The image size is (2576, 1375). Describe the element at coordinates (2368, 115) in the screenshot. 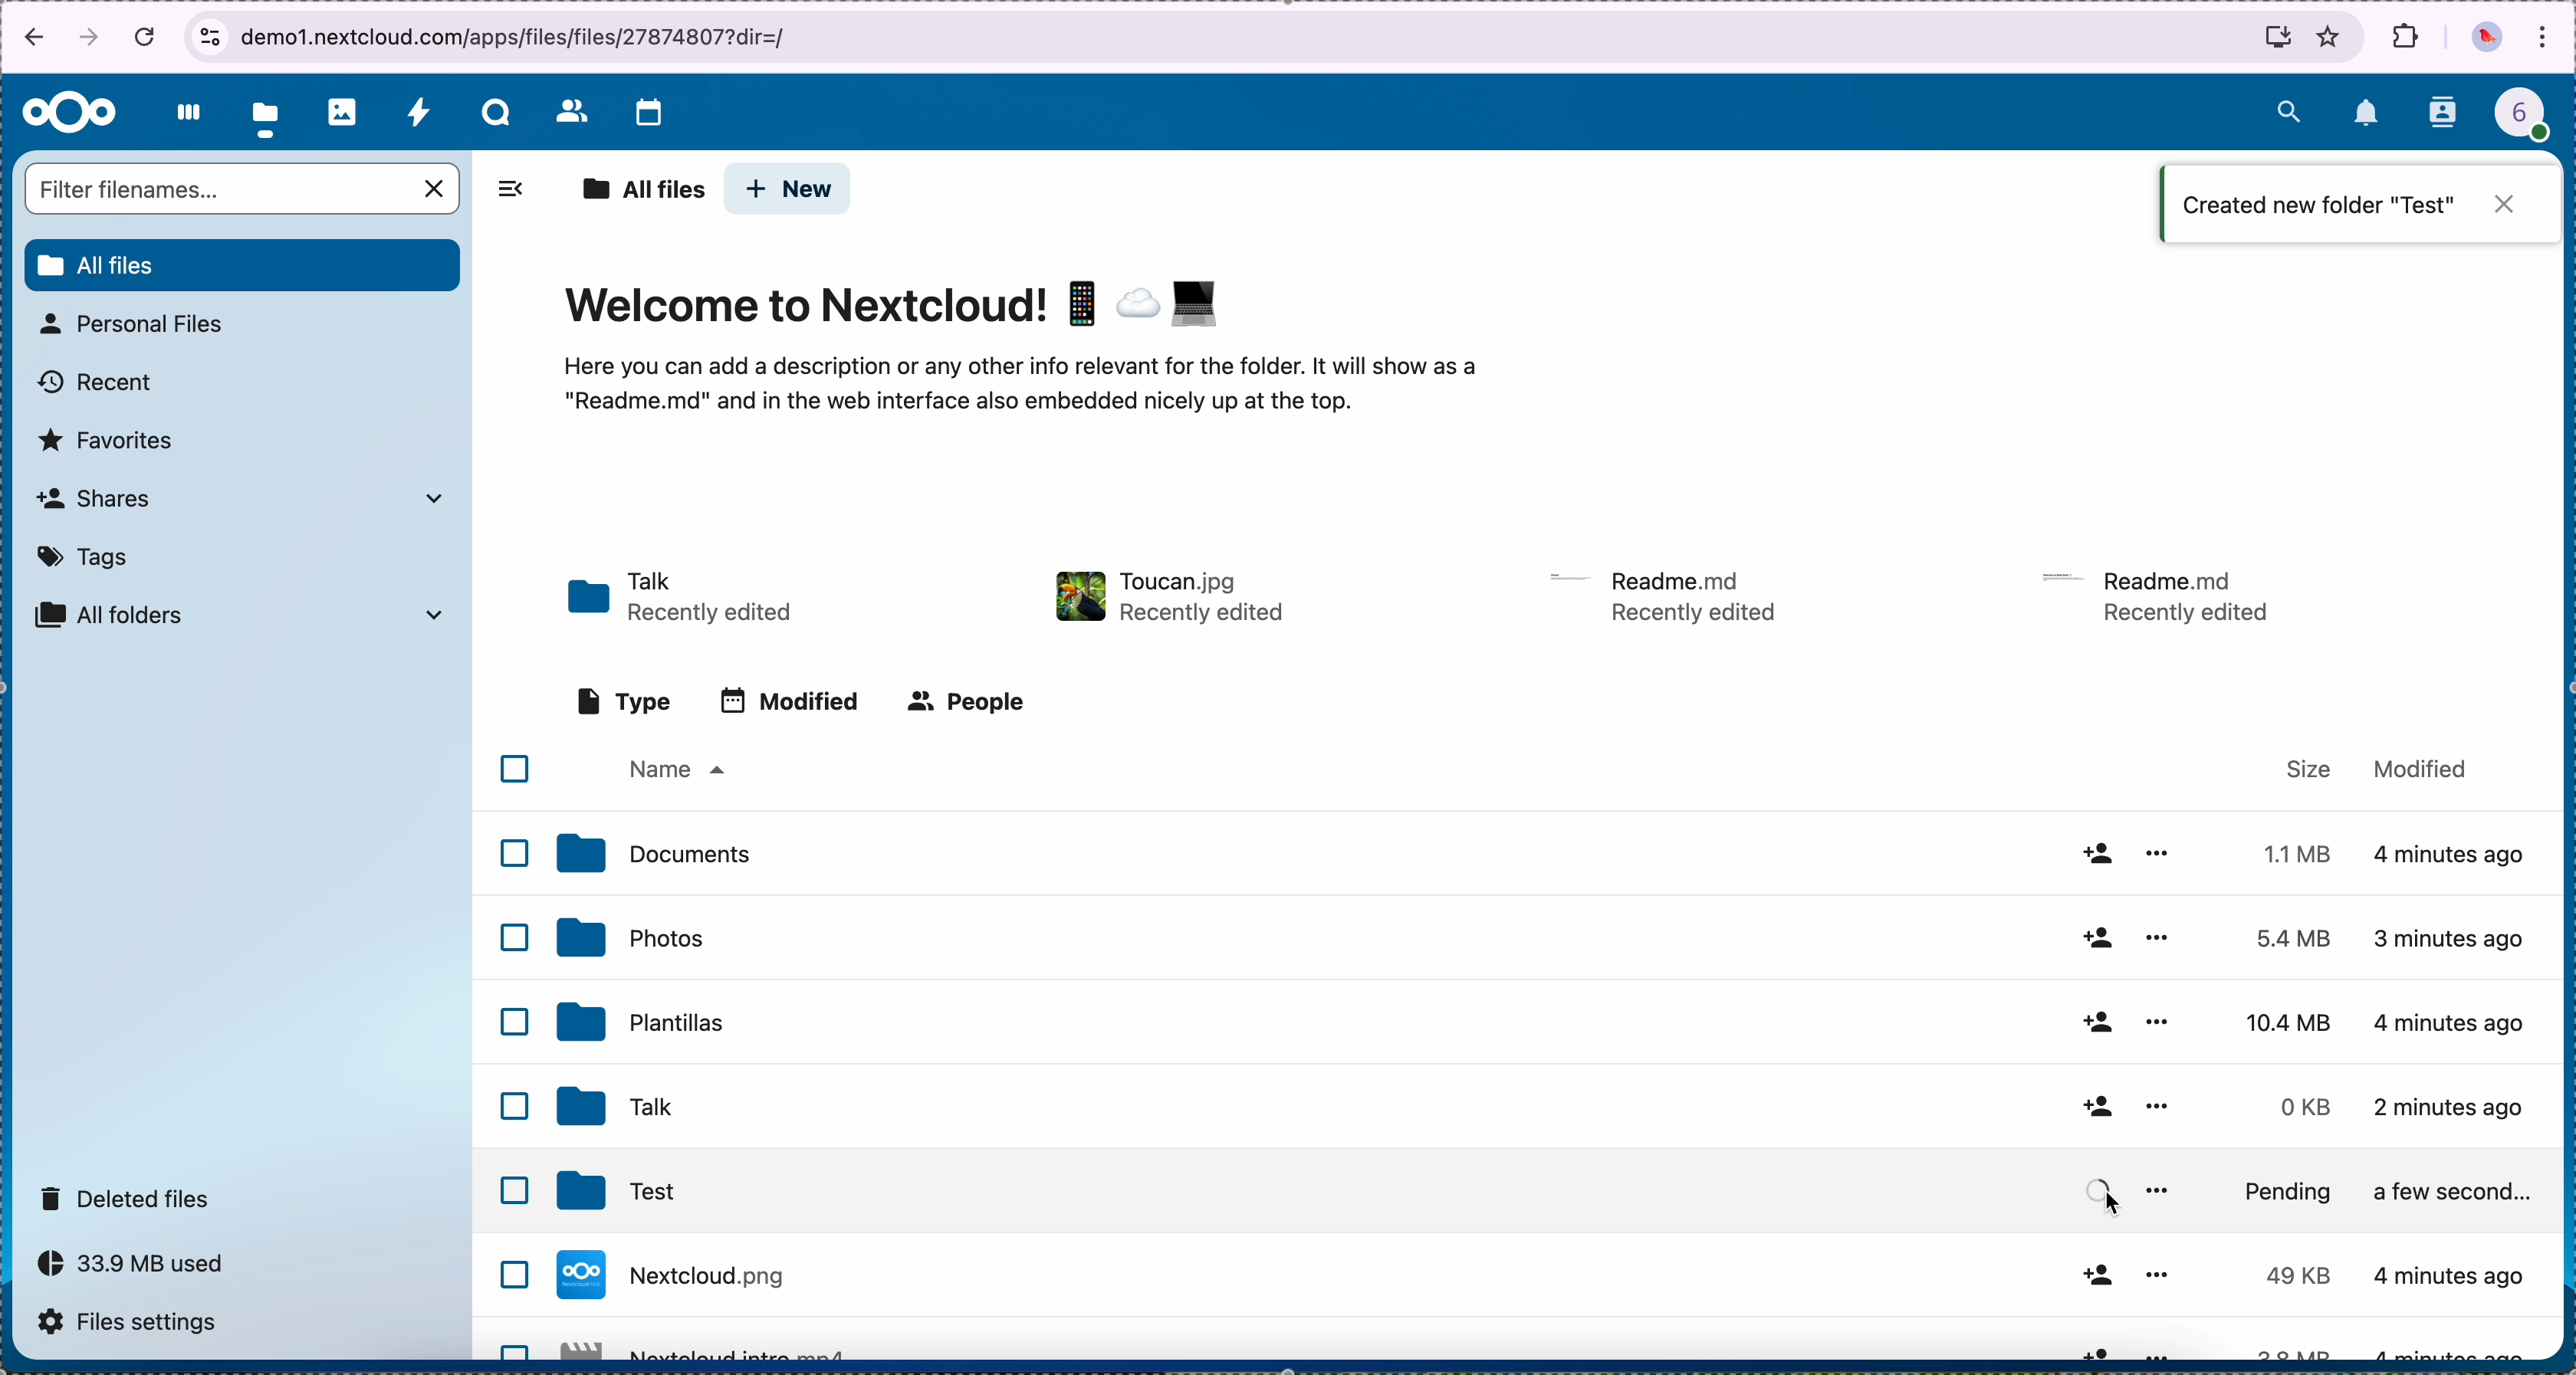

I see `notifications` at that location.